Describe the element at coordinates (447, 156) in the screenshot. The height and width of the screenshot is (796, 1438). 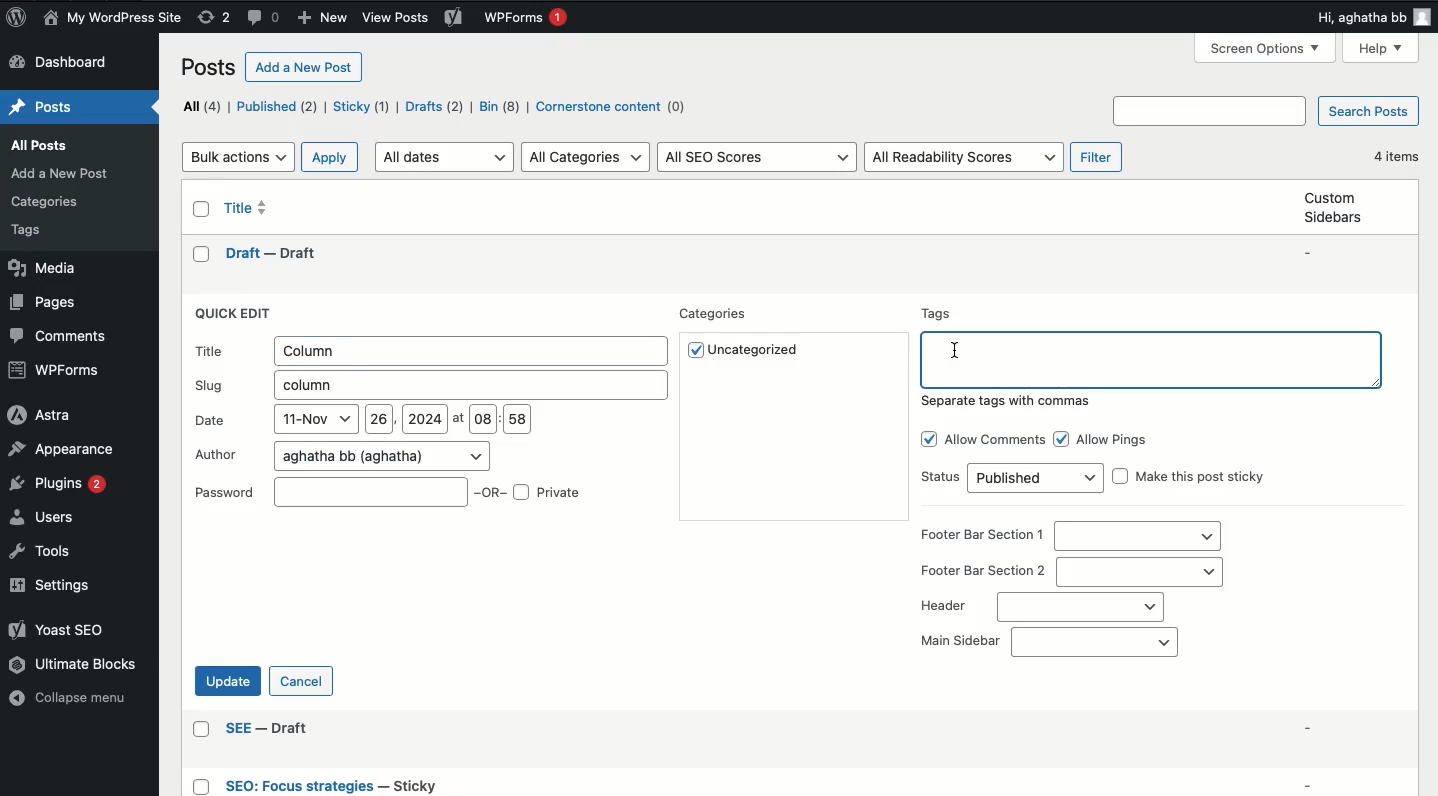
I see `All dates` at that location.